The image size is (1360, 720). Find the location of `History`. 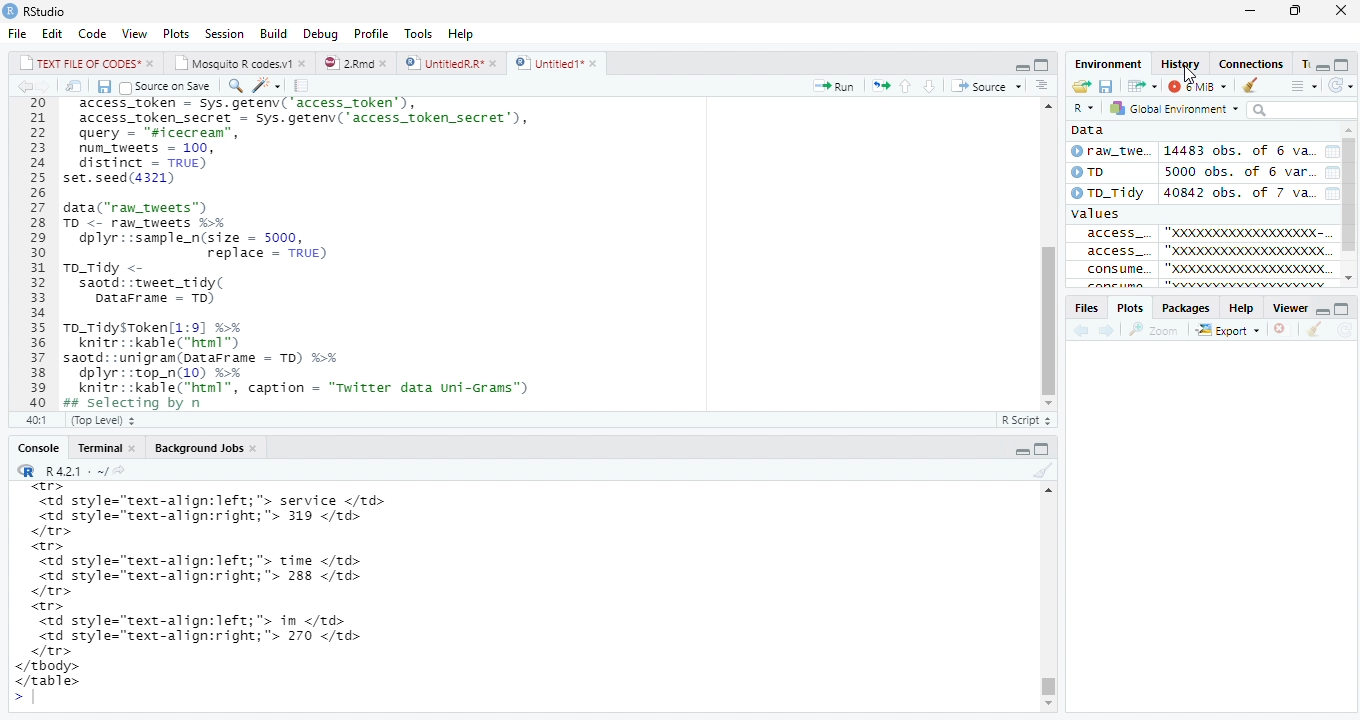

History is located at coordinates (1179, 62).